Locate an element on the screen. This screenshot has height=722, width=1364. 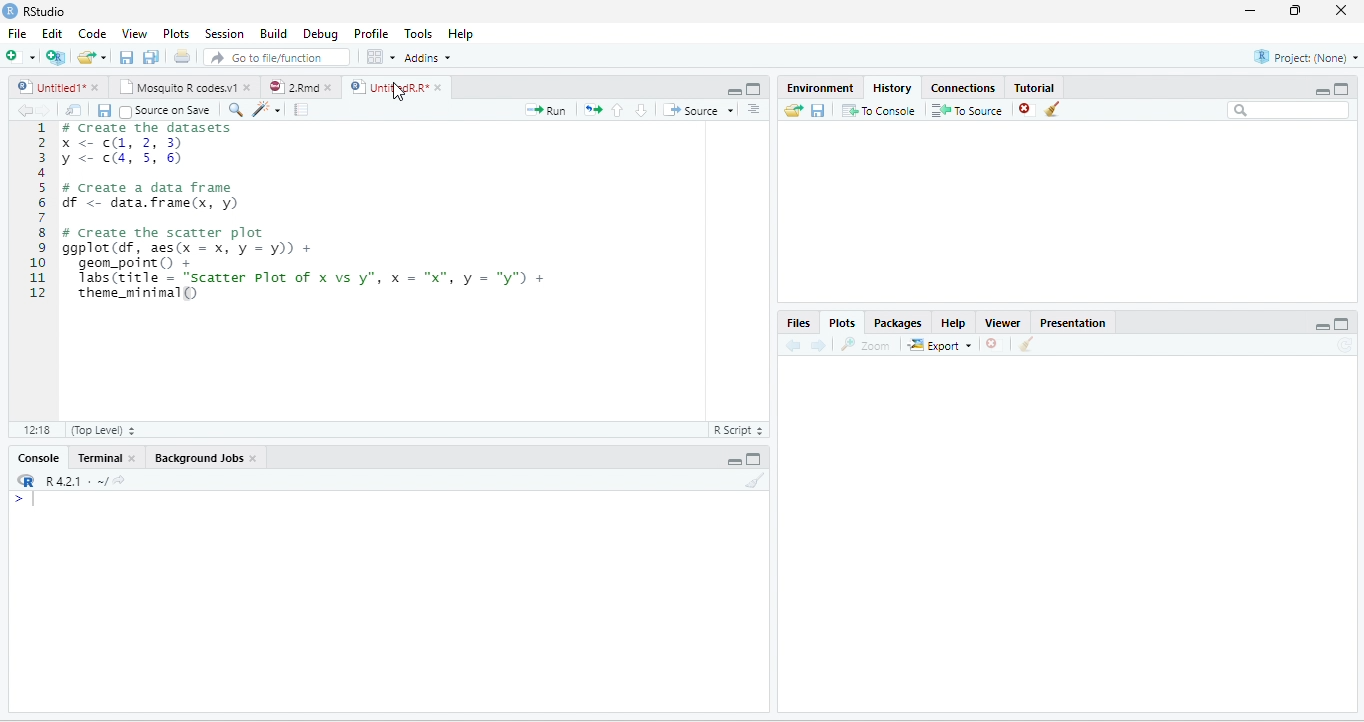
close is located at coordinates (131, 458).